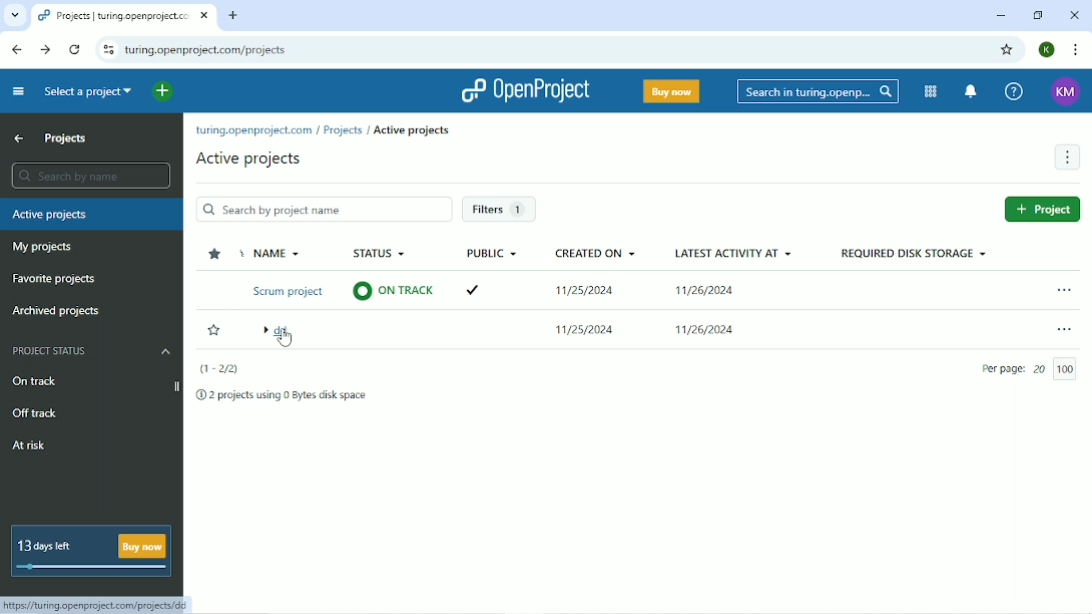  Describe the element at coordinates (94, 351) in the screenshot. I see `Project status ` at that location.